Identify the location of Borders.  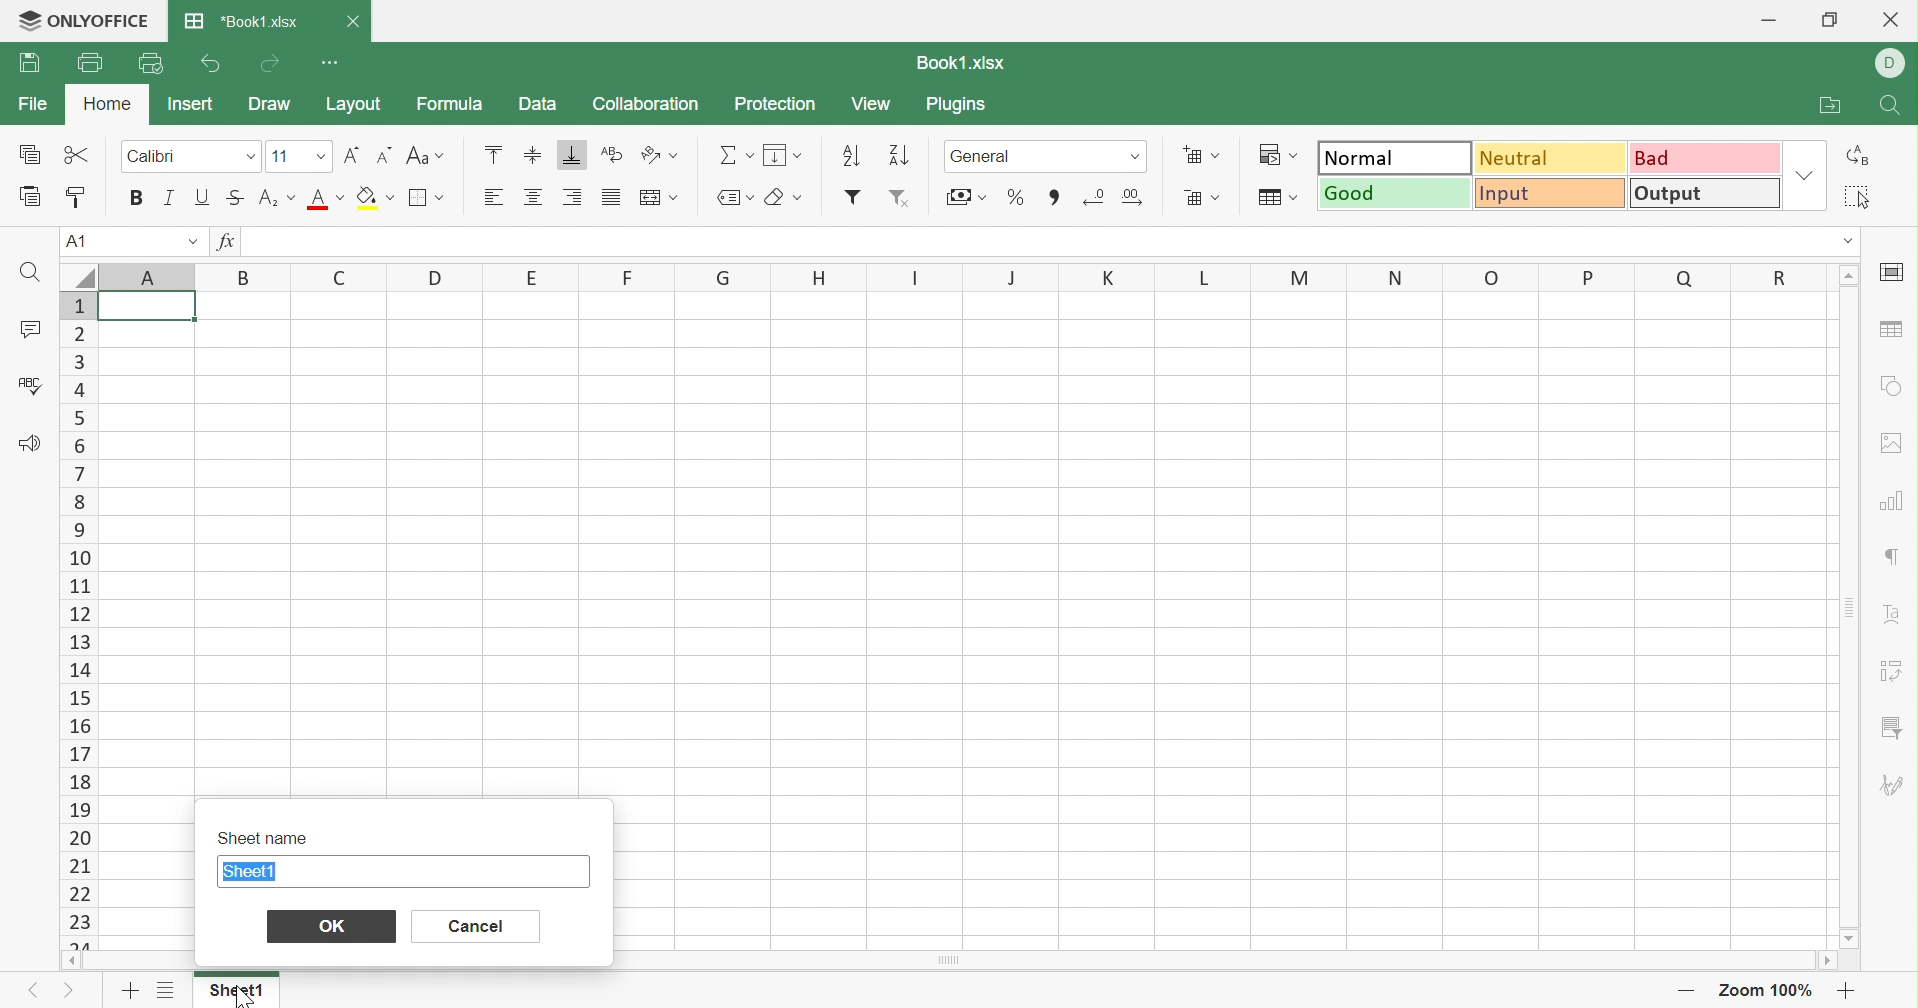
(433, 199).